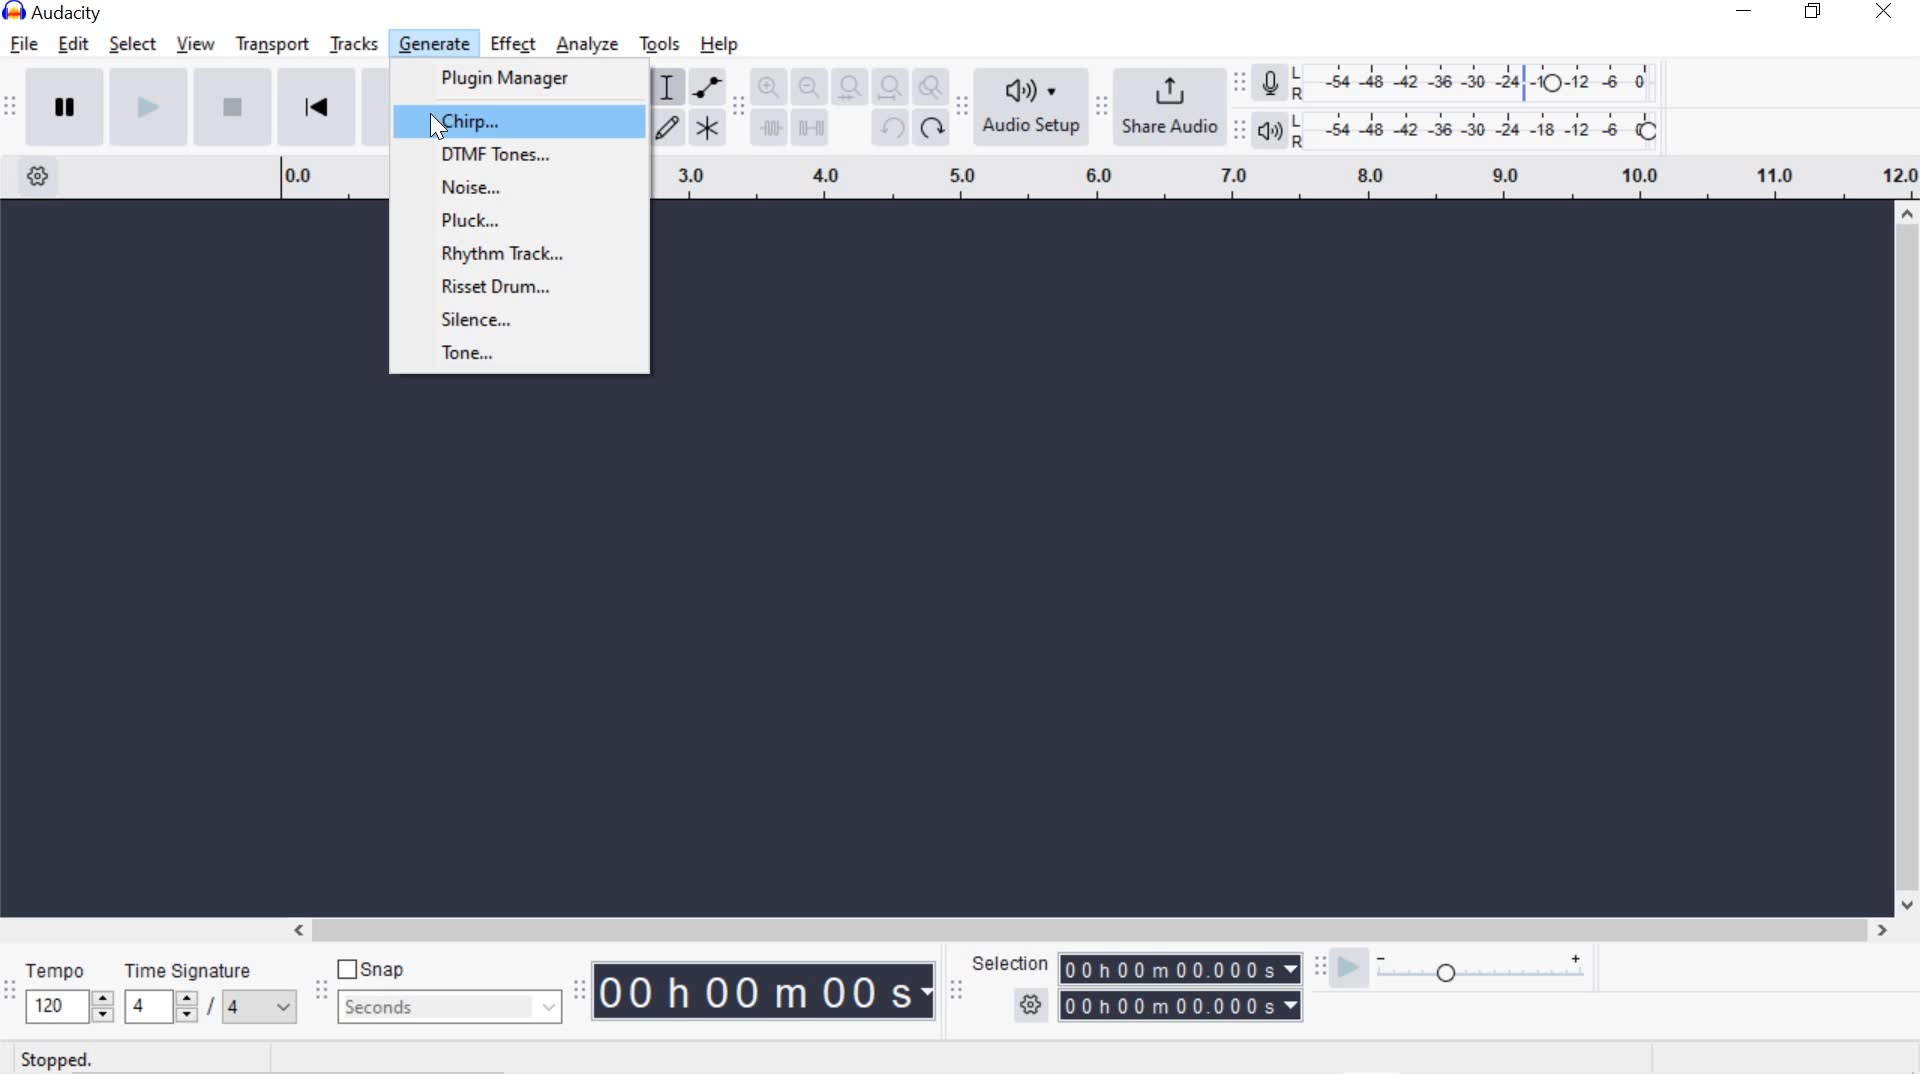 The image size is (1920, 1074). I want to click on file, so click(22, 45).